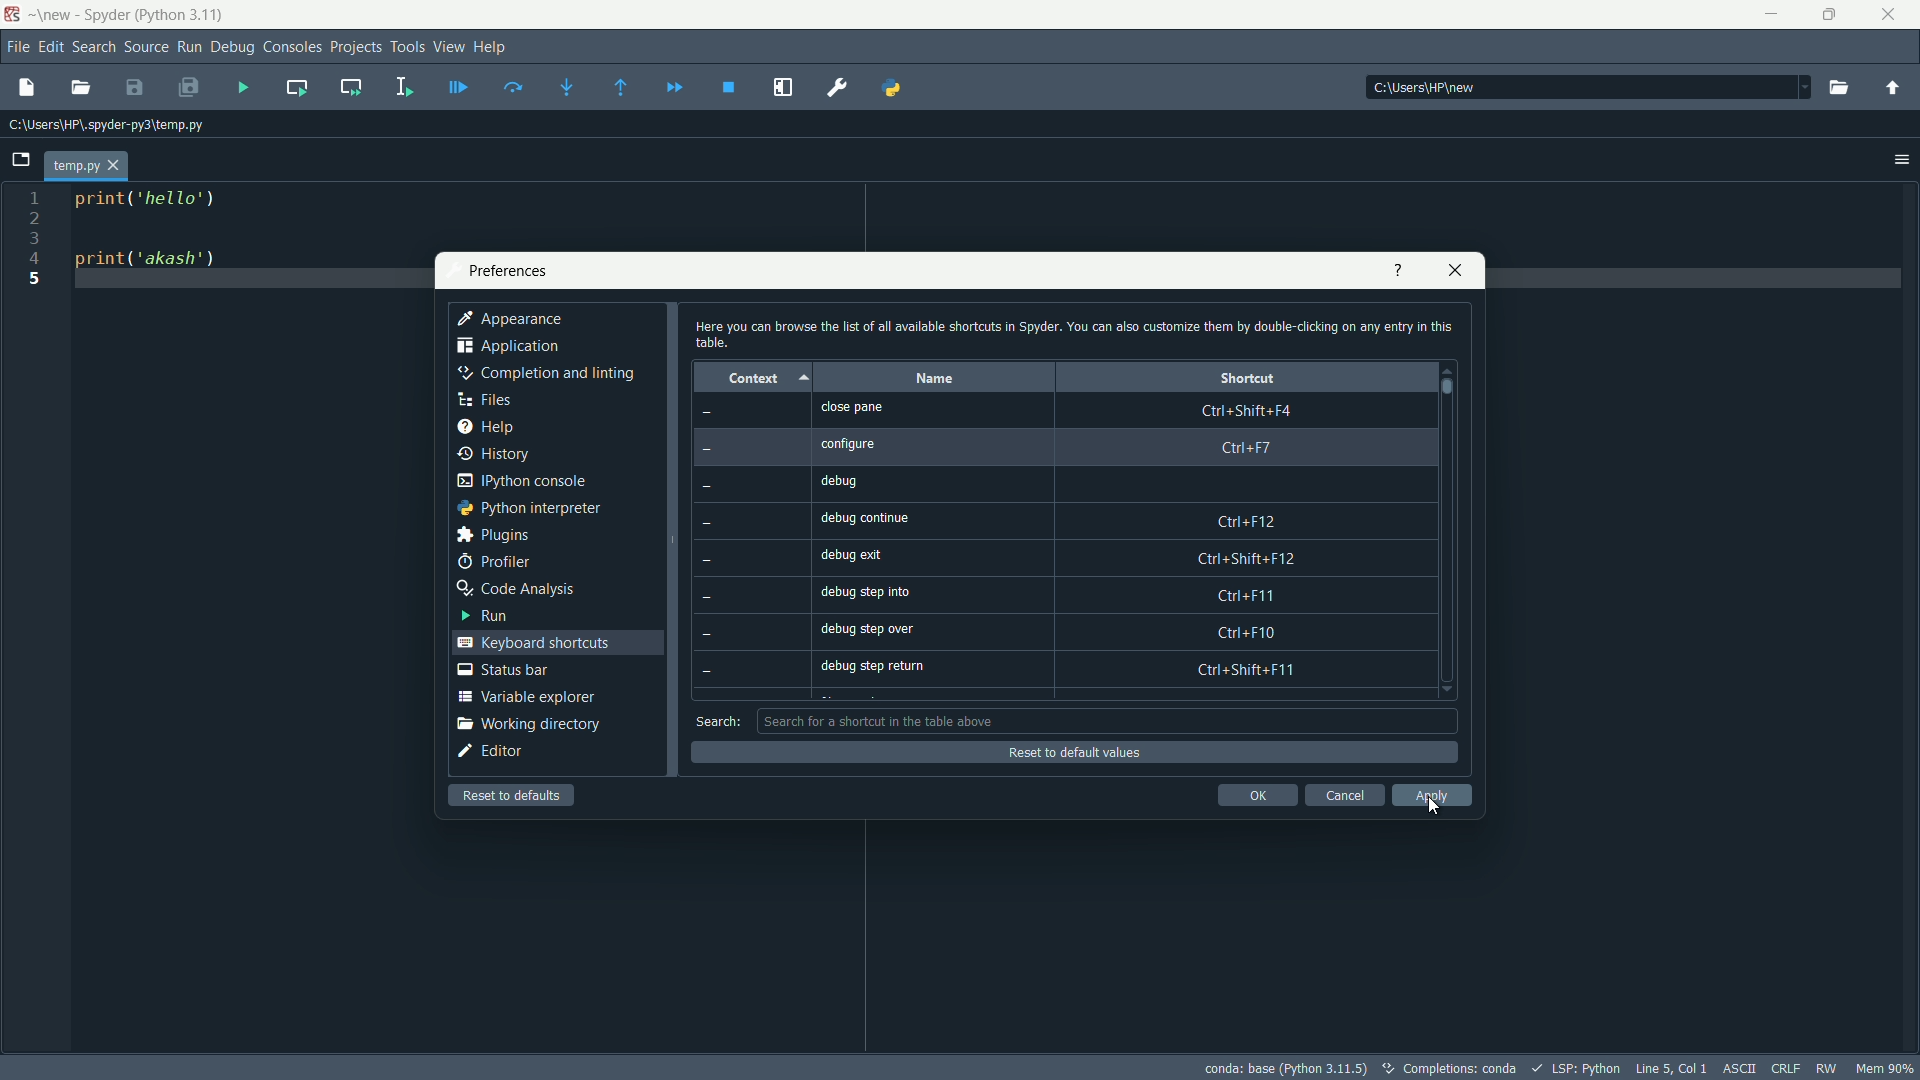  I want to click on step into function, so click(568, 89).